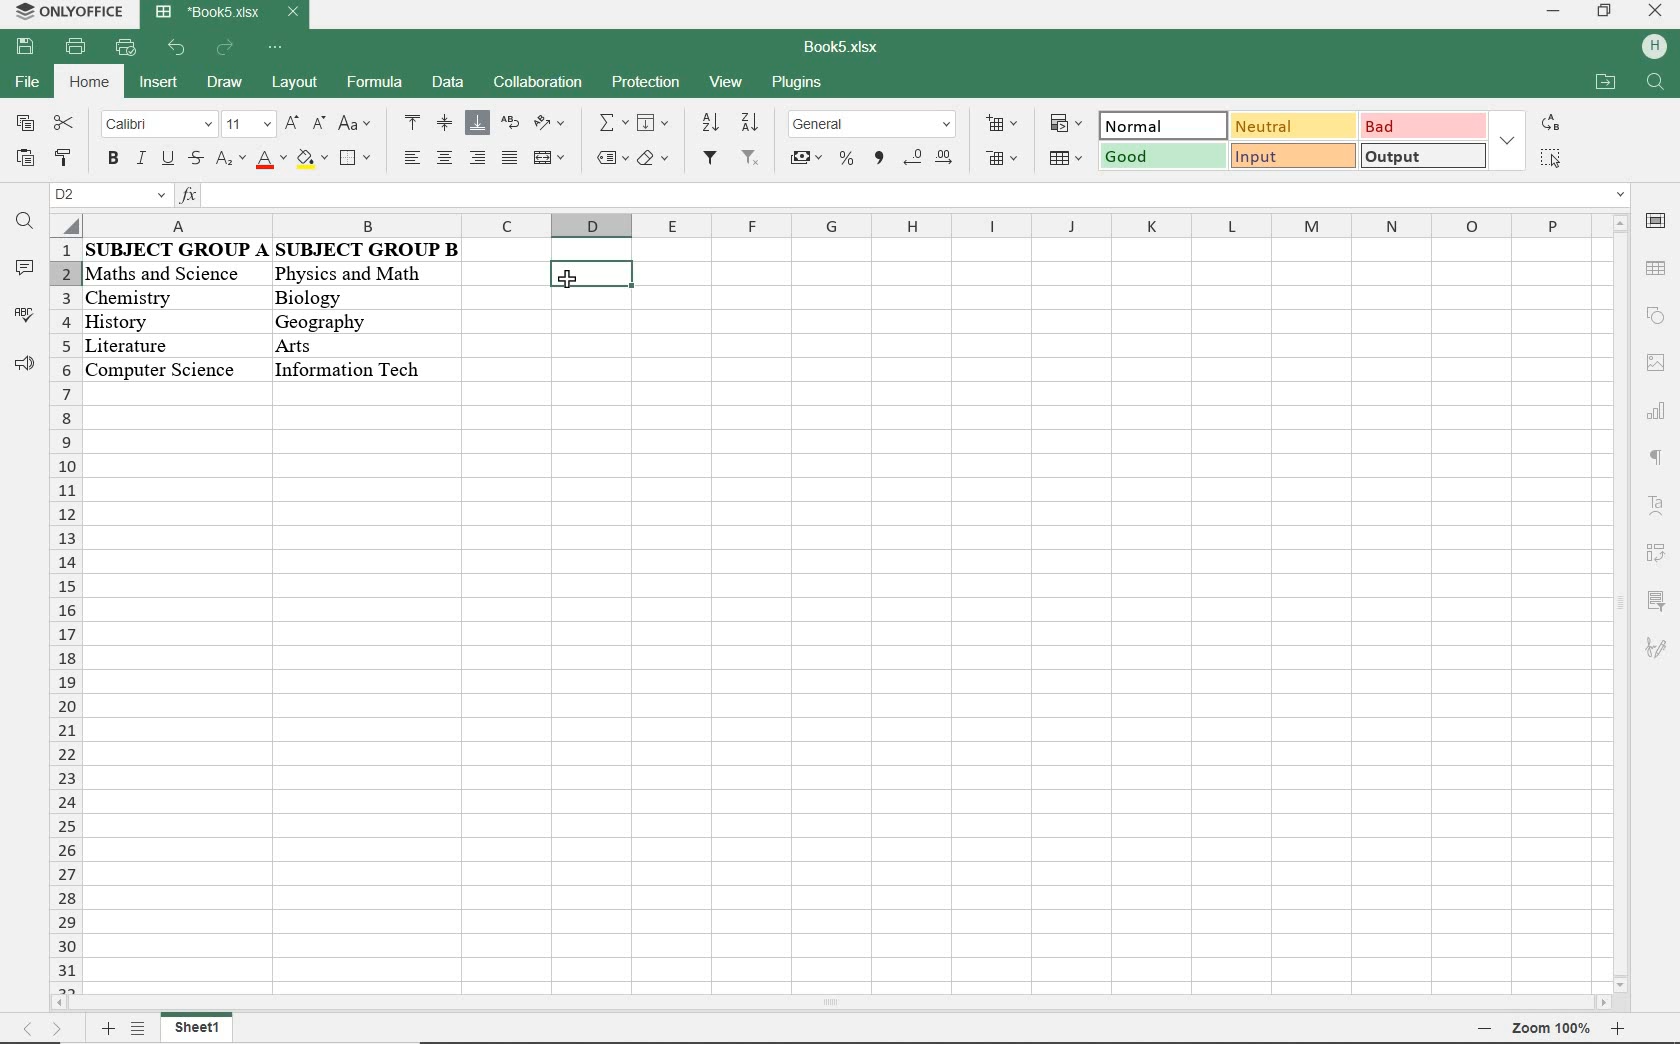 The width and height of the screenshot is (1680, 1044). I want to click on history, so click(165, 319).